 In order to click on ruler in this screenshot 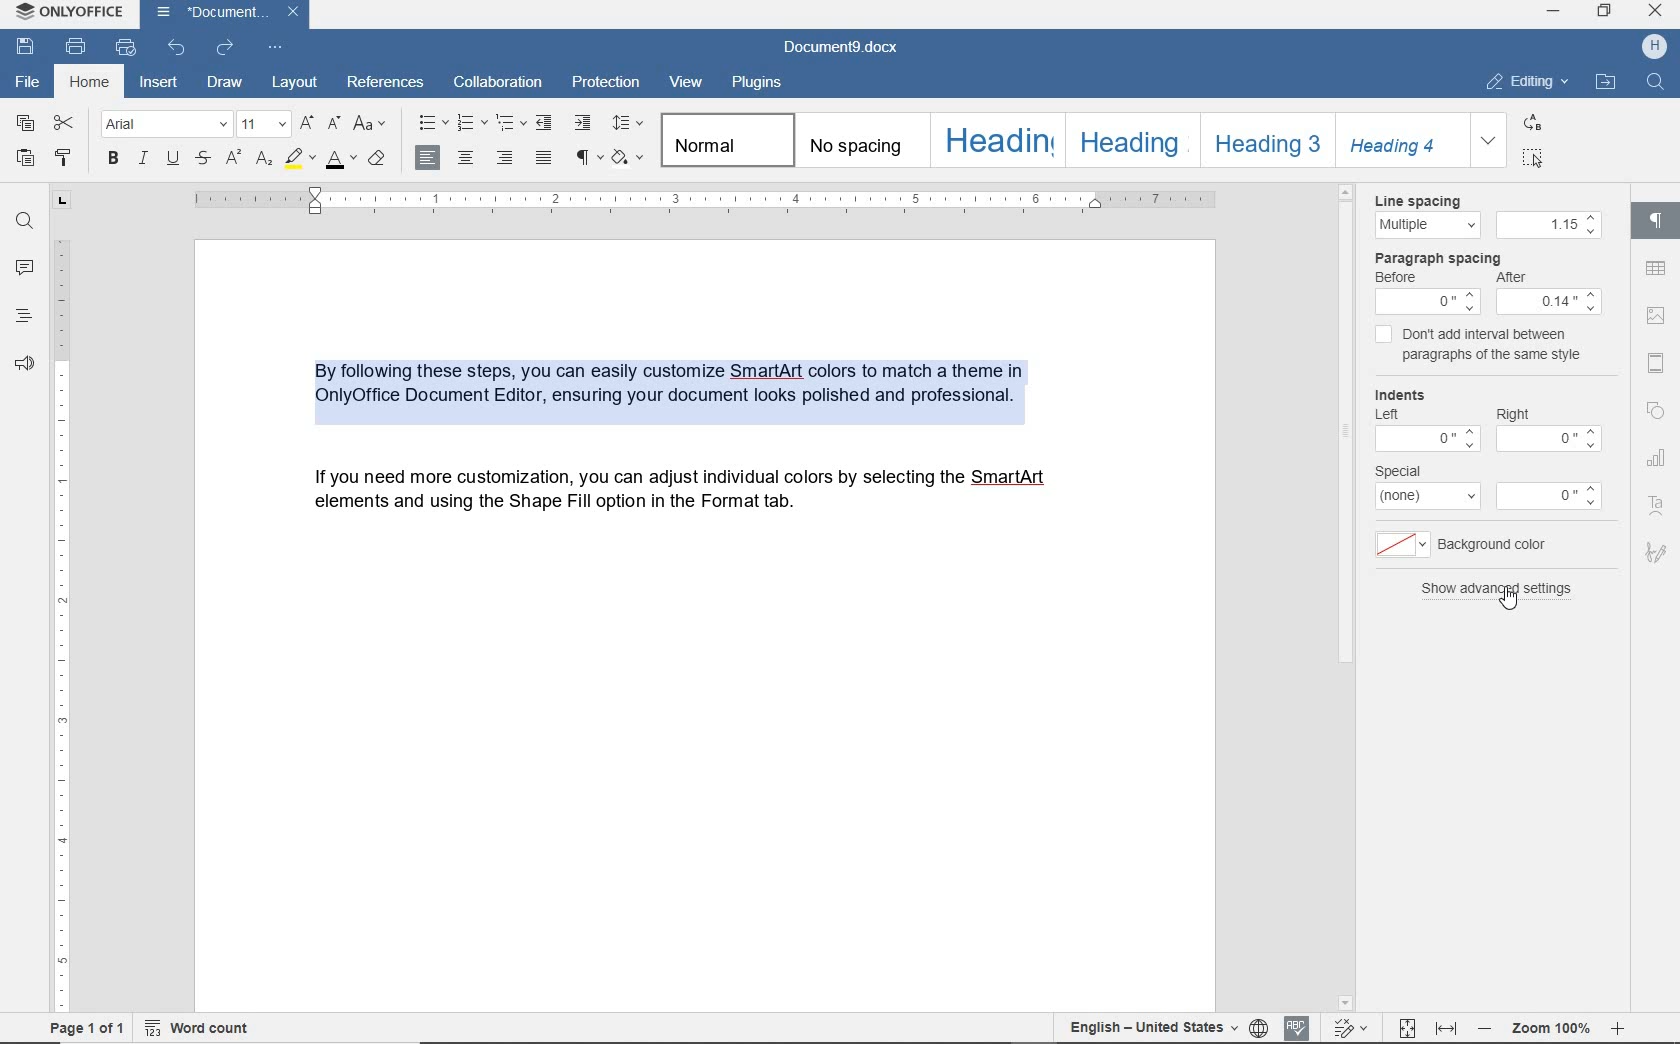, I will do `click(691, 201)`.